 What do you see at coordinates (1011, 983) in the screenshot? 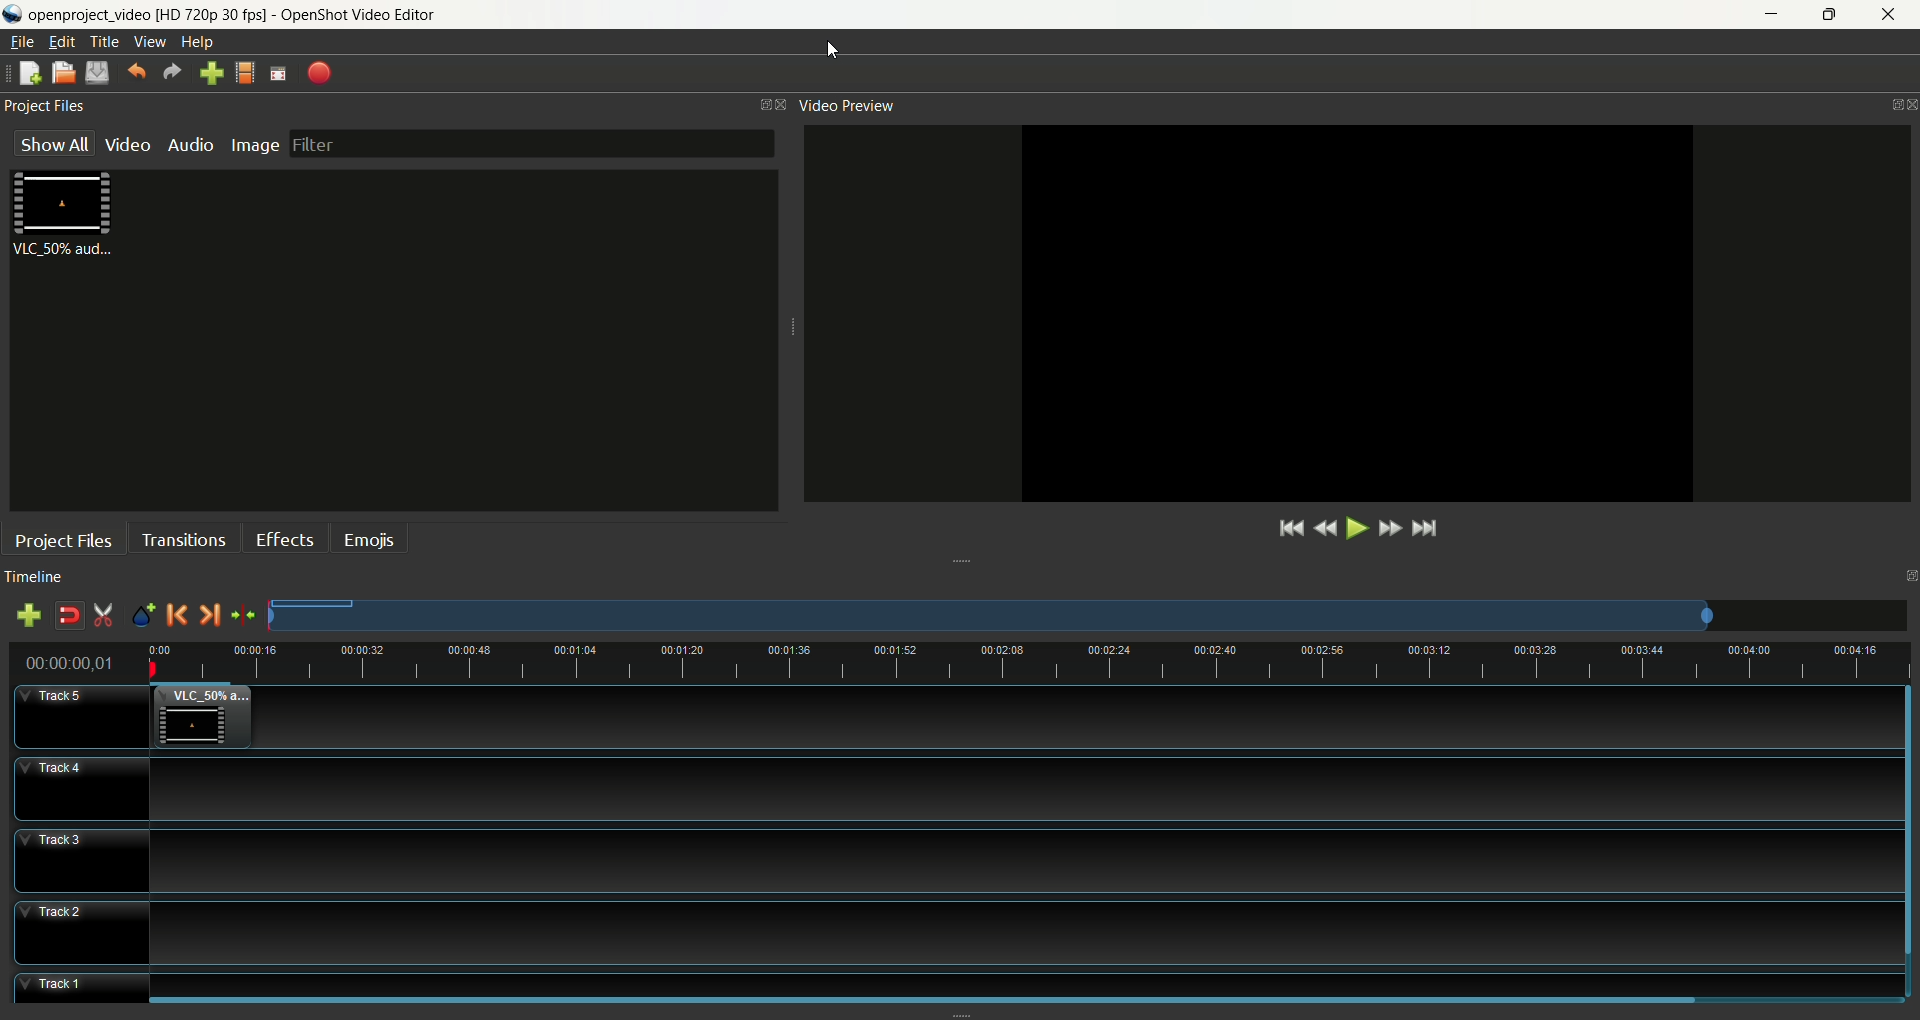
I see `` at bounding box center [1011, 983].